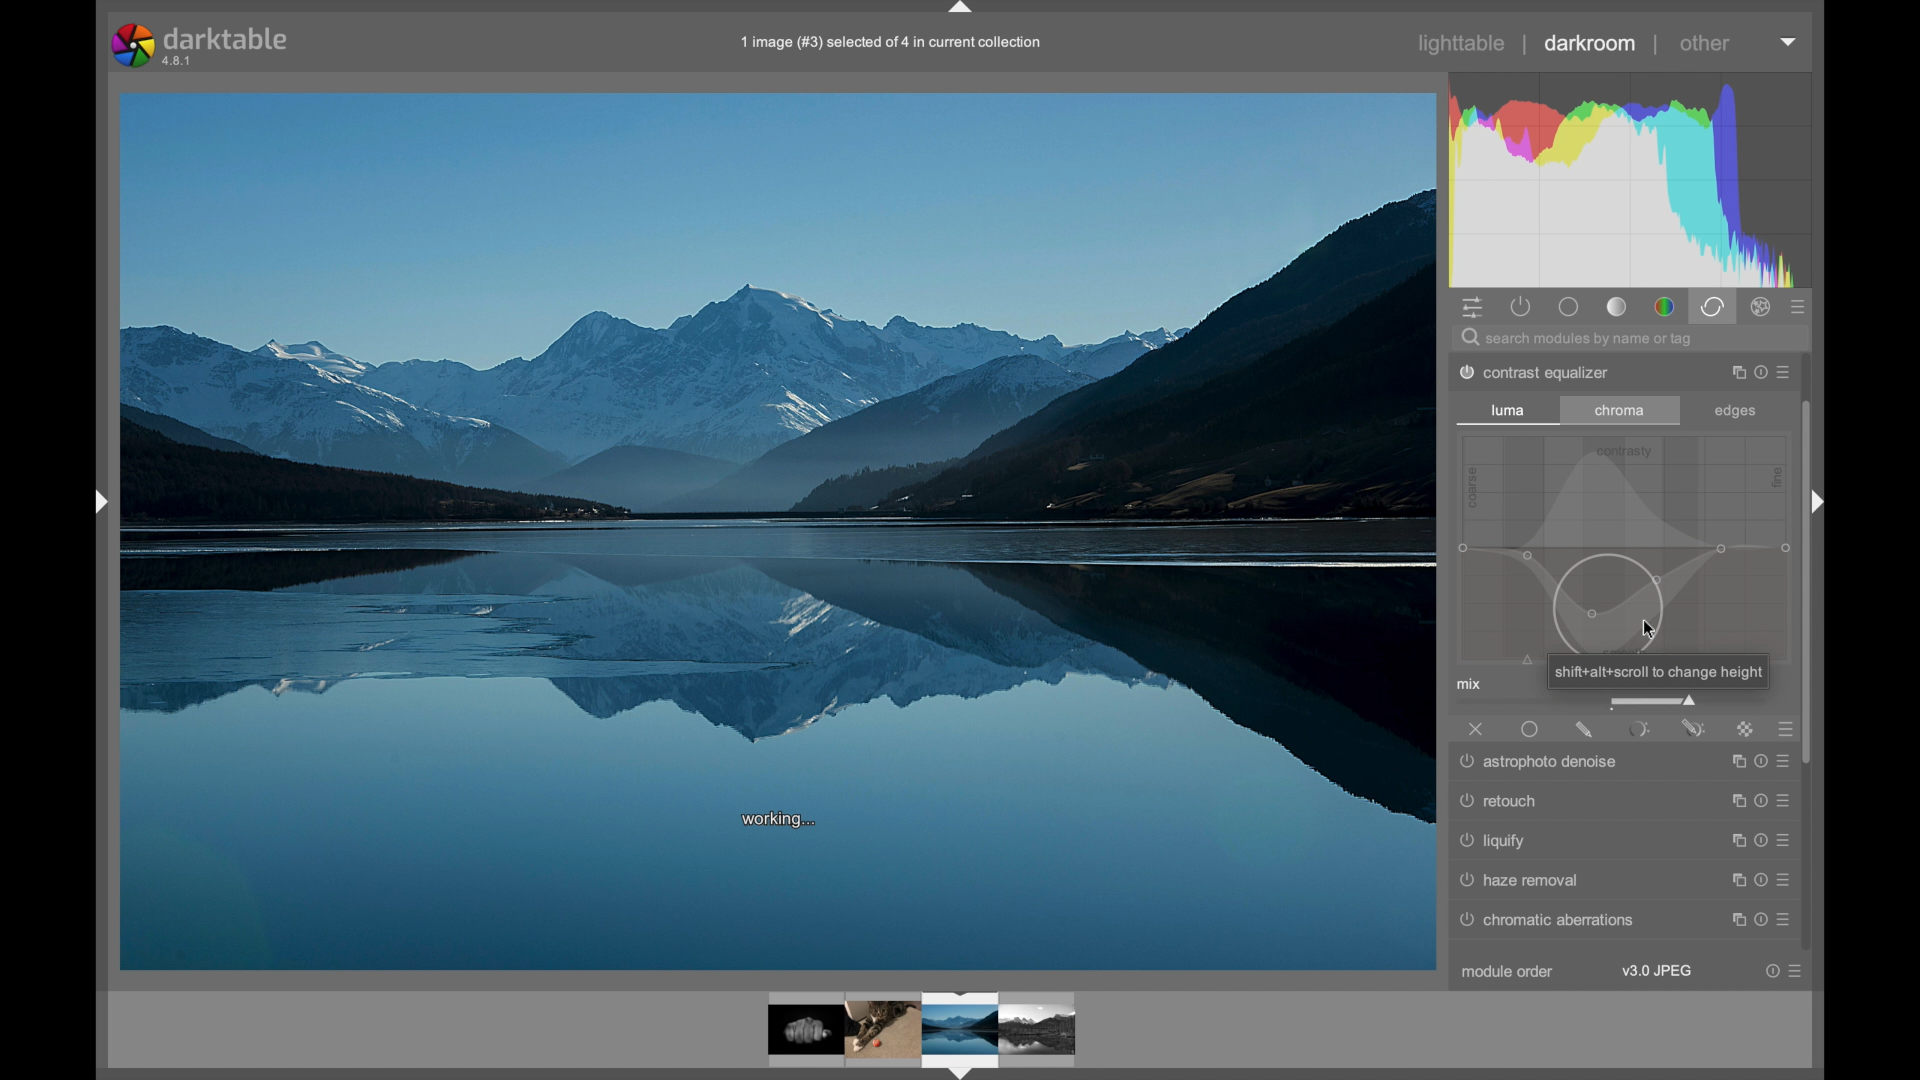 The width and height of the screenshot is (1920, 1080). What do you see at coordinates (1531, 840) in the screenshot?
I see `denoise` at bounding box center [1531, 840].